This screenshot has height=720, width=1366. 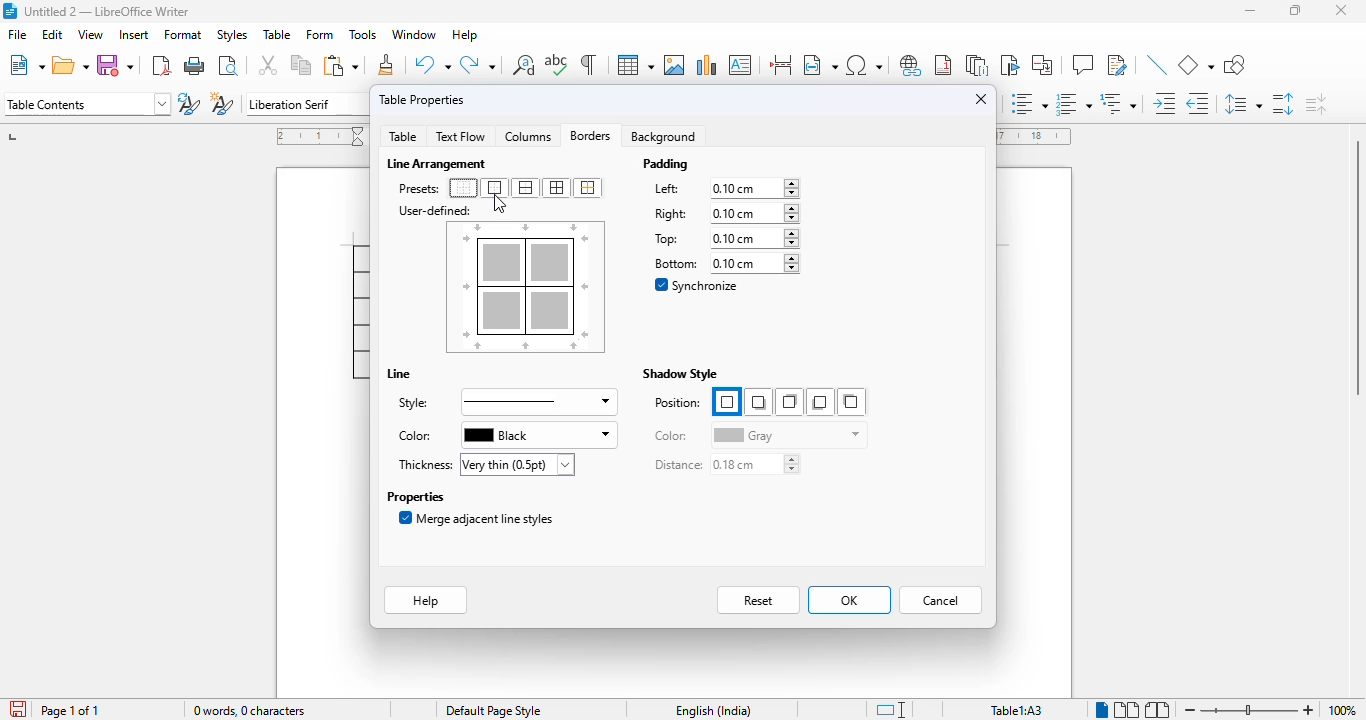 I want to click on set paragraph style, so click(x=87, y=104).